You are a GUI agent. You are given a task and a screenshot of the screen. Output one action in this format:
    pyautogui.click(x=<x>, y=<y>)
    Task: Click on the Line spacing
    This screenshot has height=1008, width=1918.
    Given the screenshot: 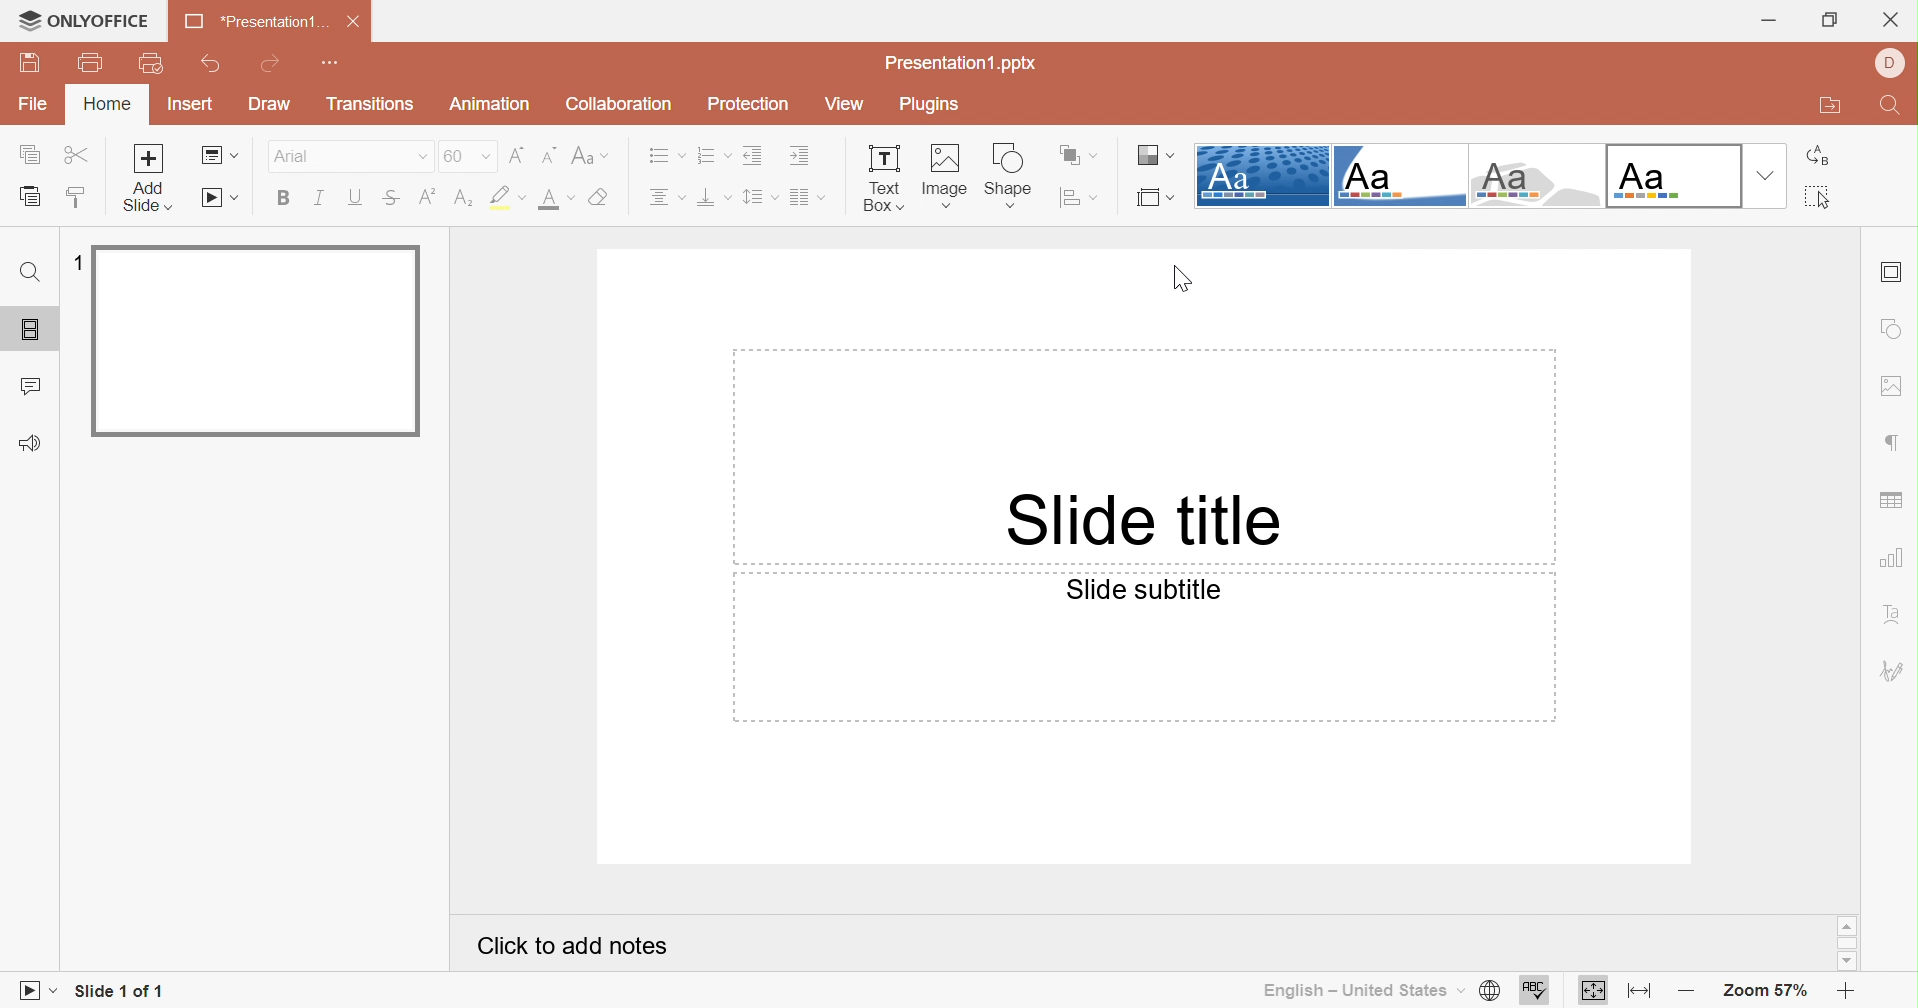 What is the action you would take?
    pyautogui.click(x=755, y=198)
    